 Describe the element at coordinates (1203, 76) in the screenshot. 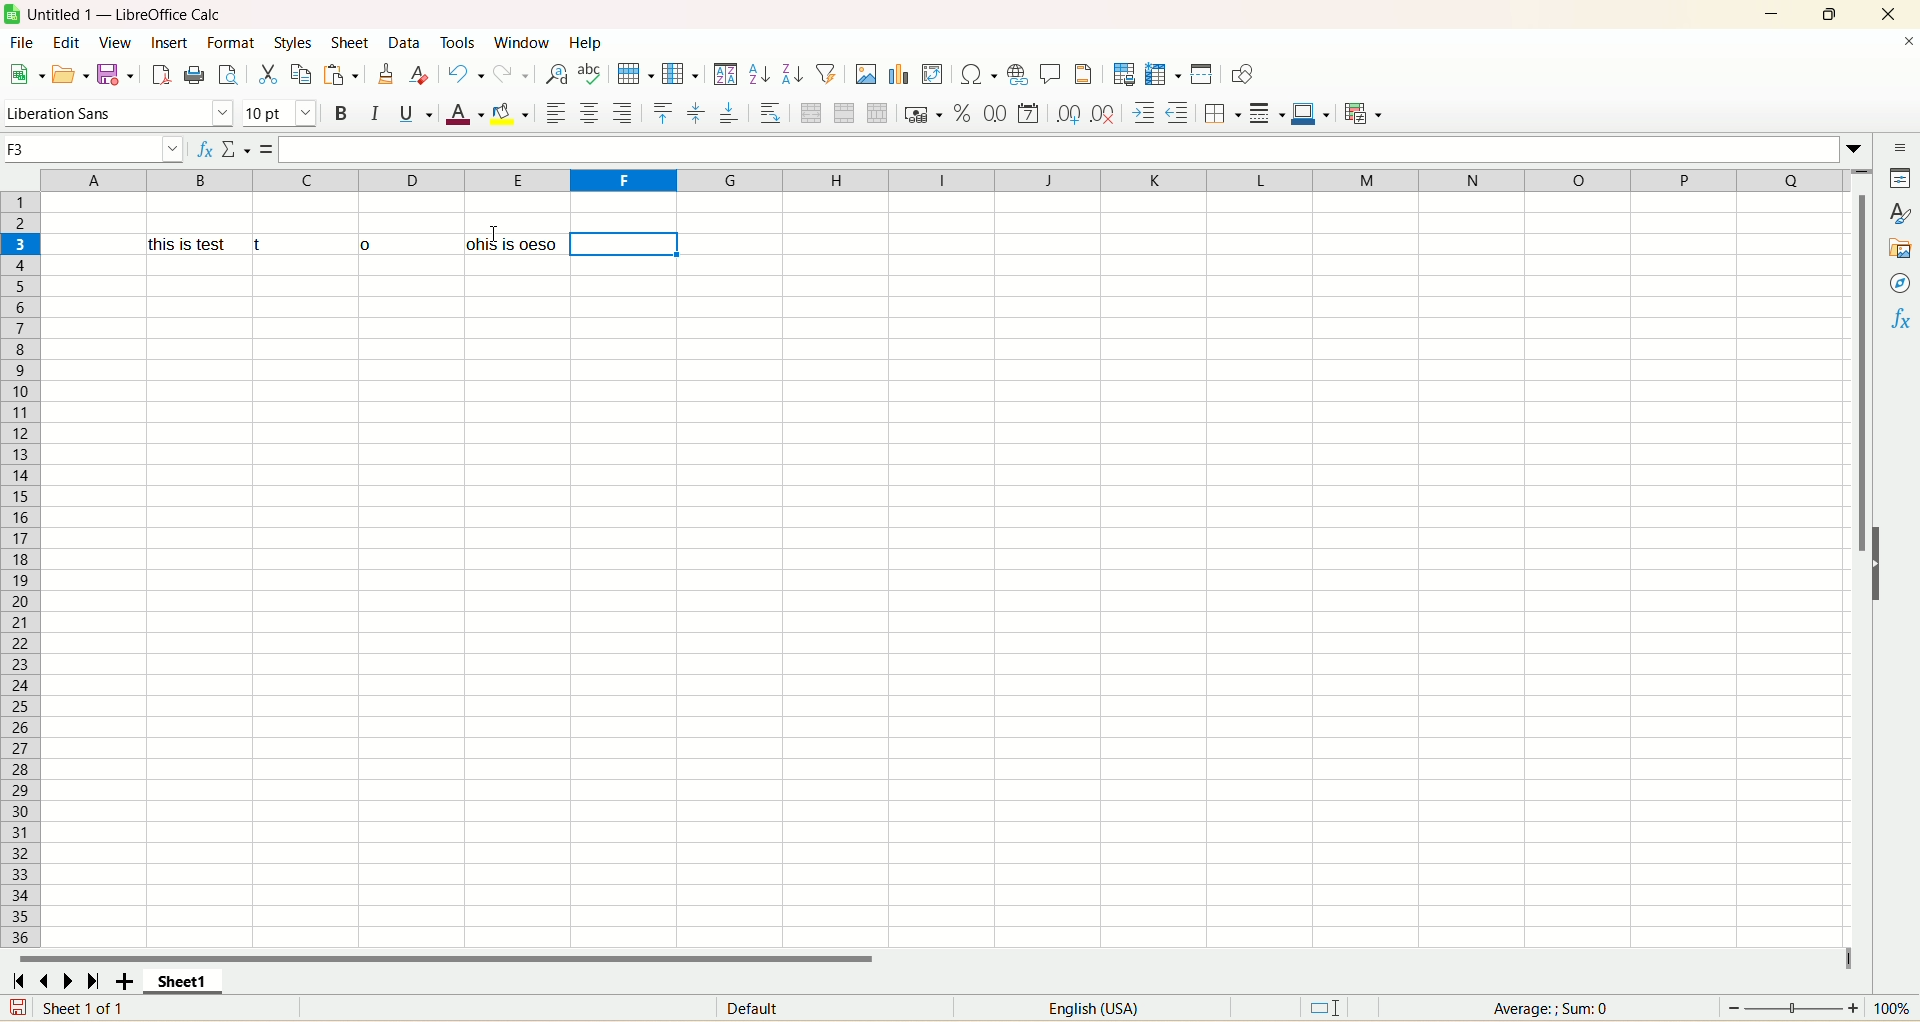

I see `split window` at that location.